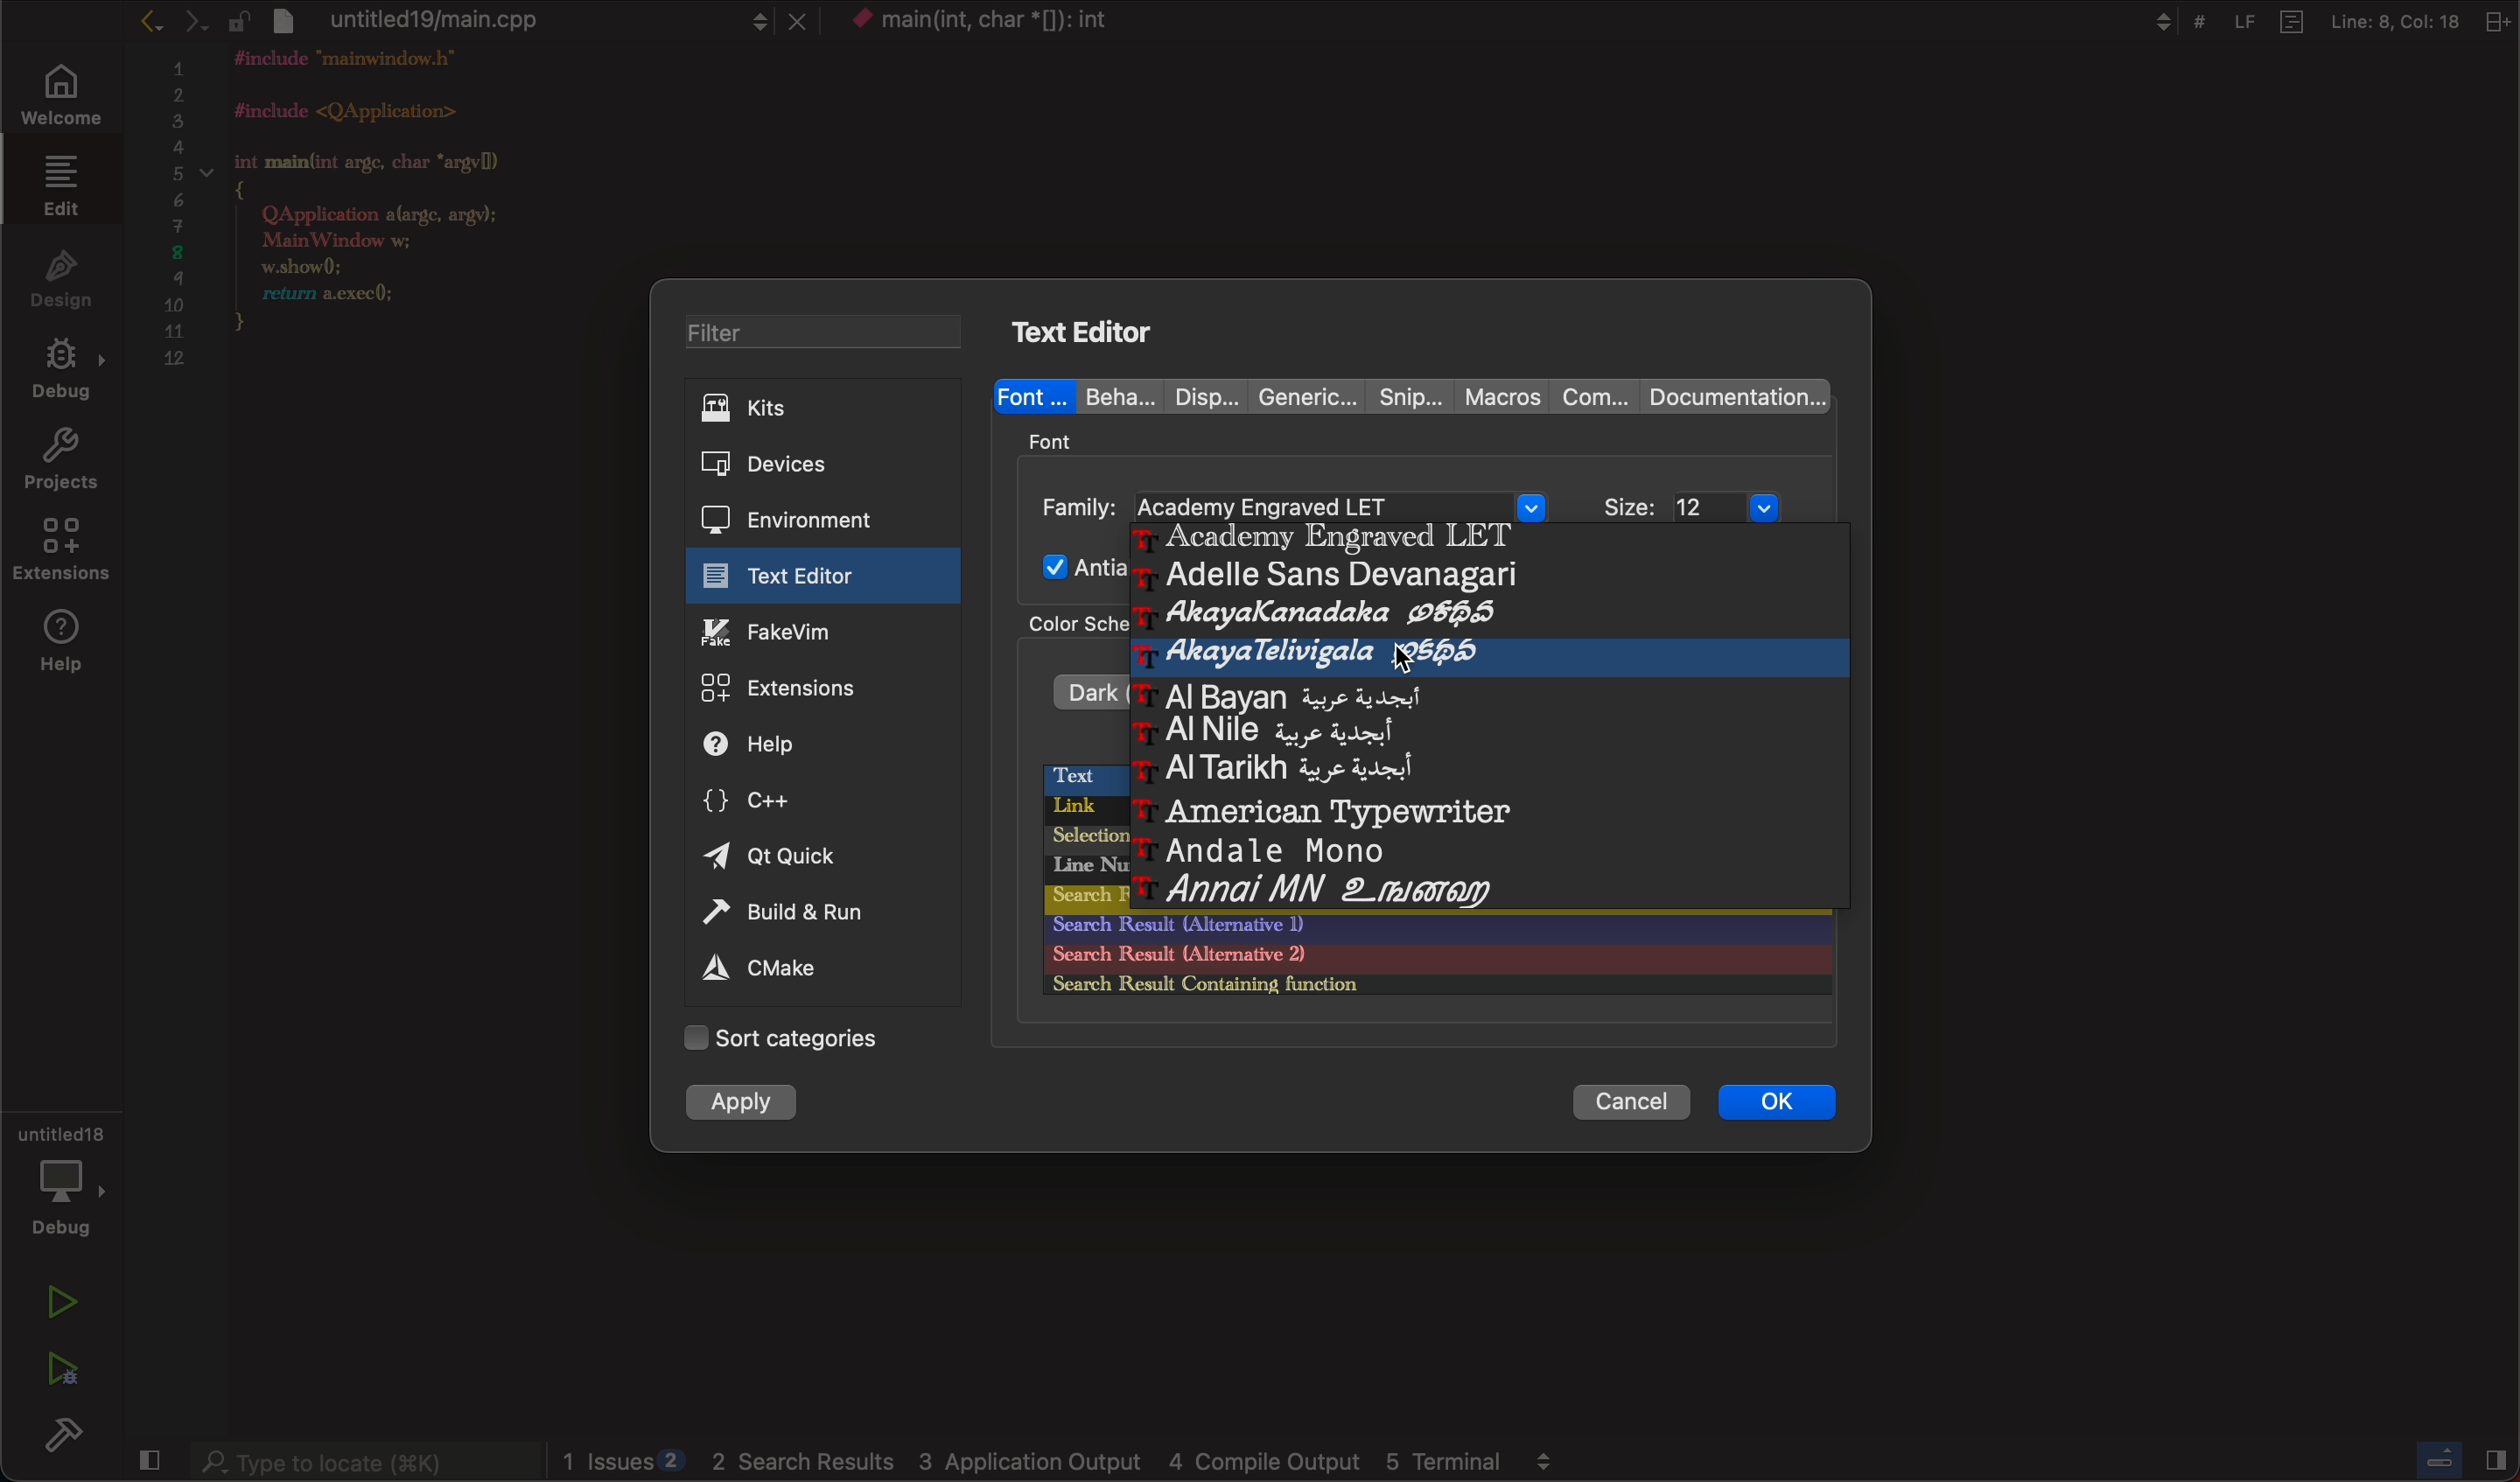  Describe the element at coordinates (1431, 971) in the screenshot. I see `color palette` at that location.